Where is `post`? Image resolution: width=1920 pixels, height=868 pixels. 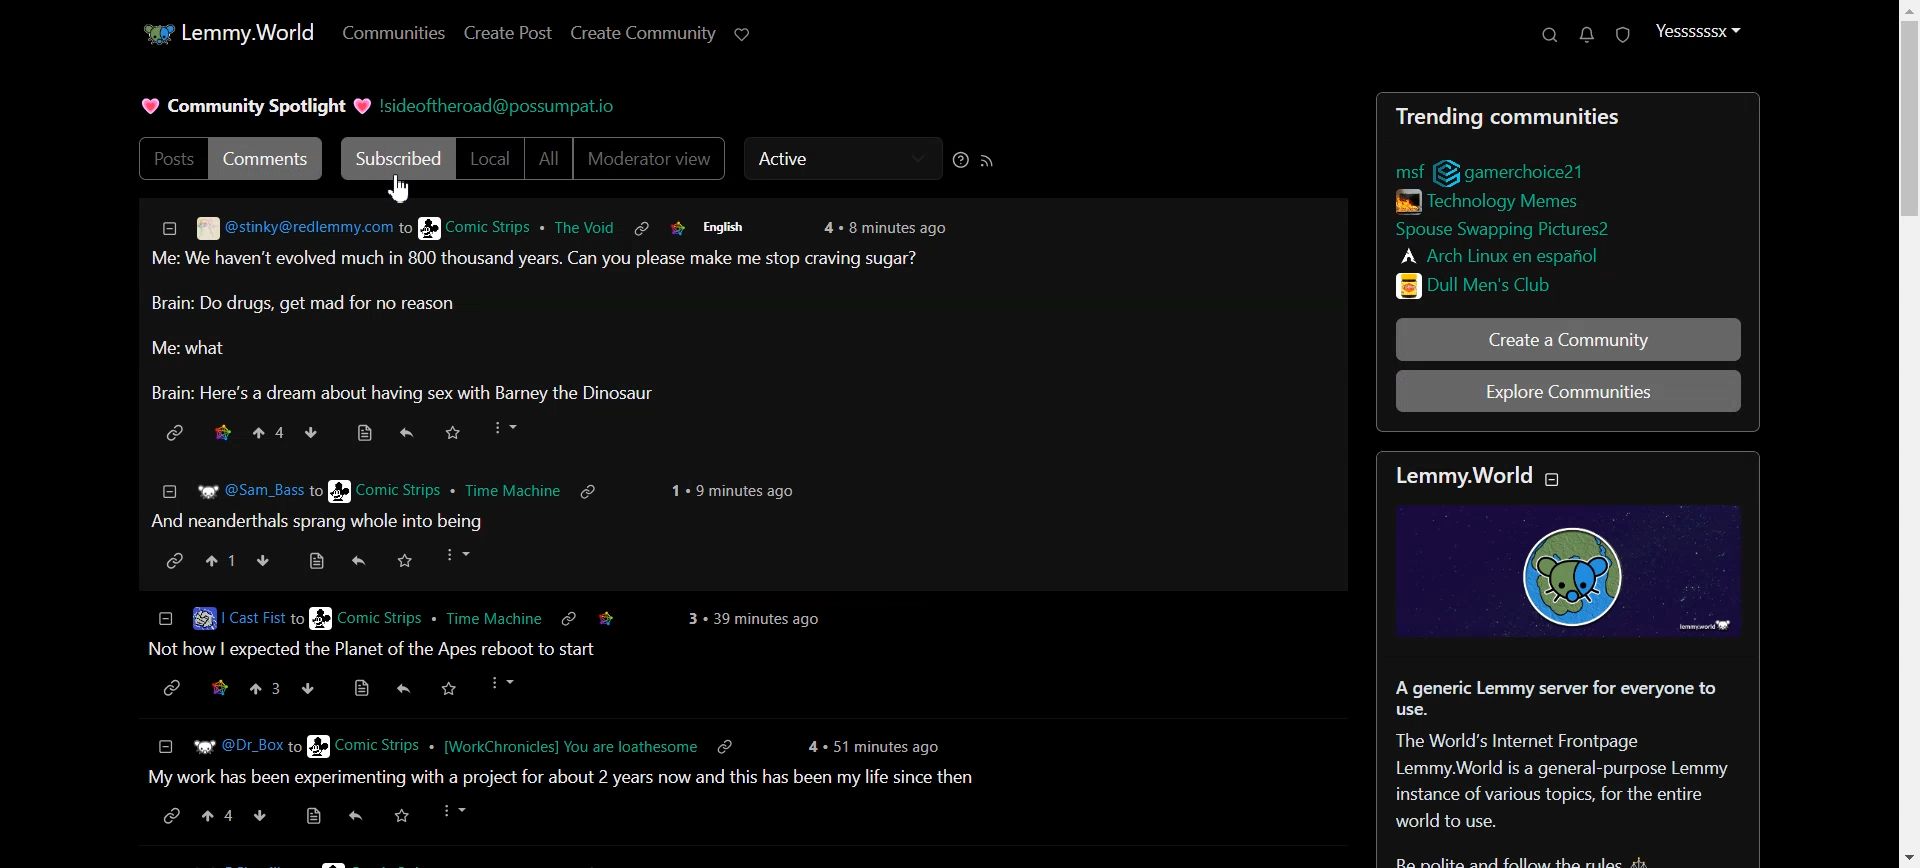 post is located at coordinates (324, 522).